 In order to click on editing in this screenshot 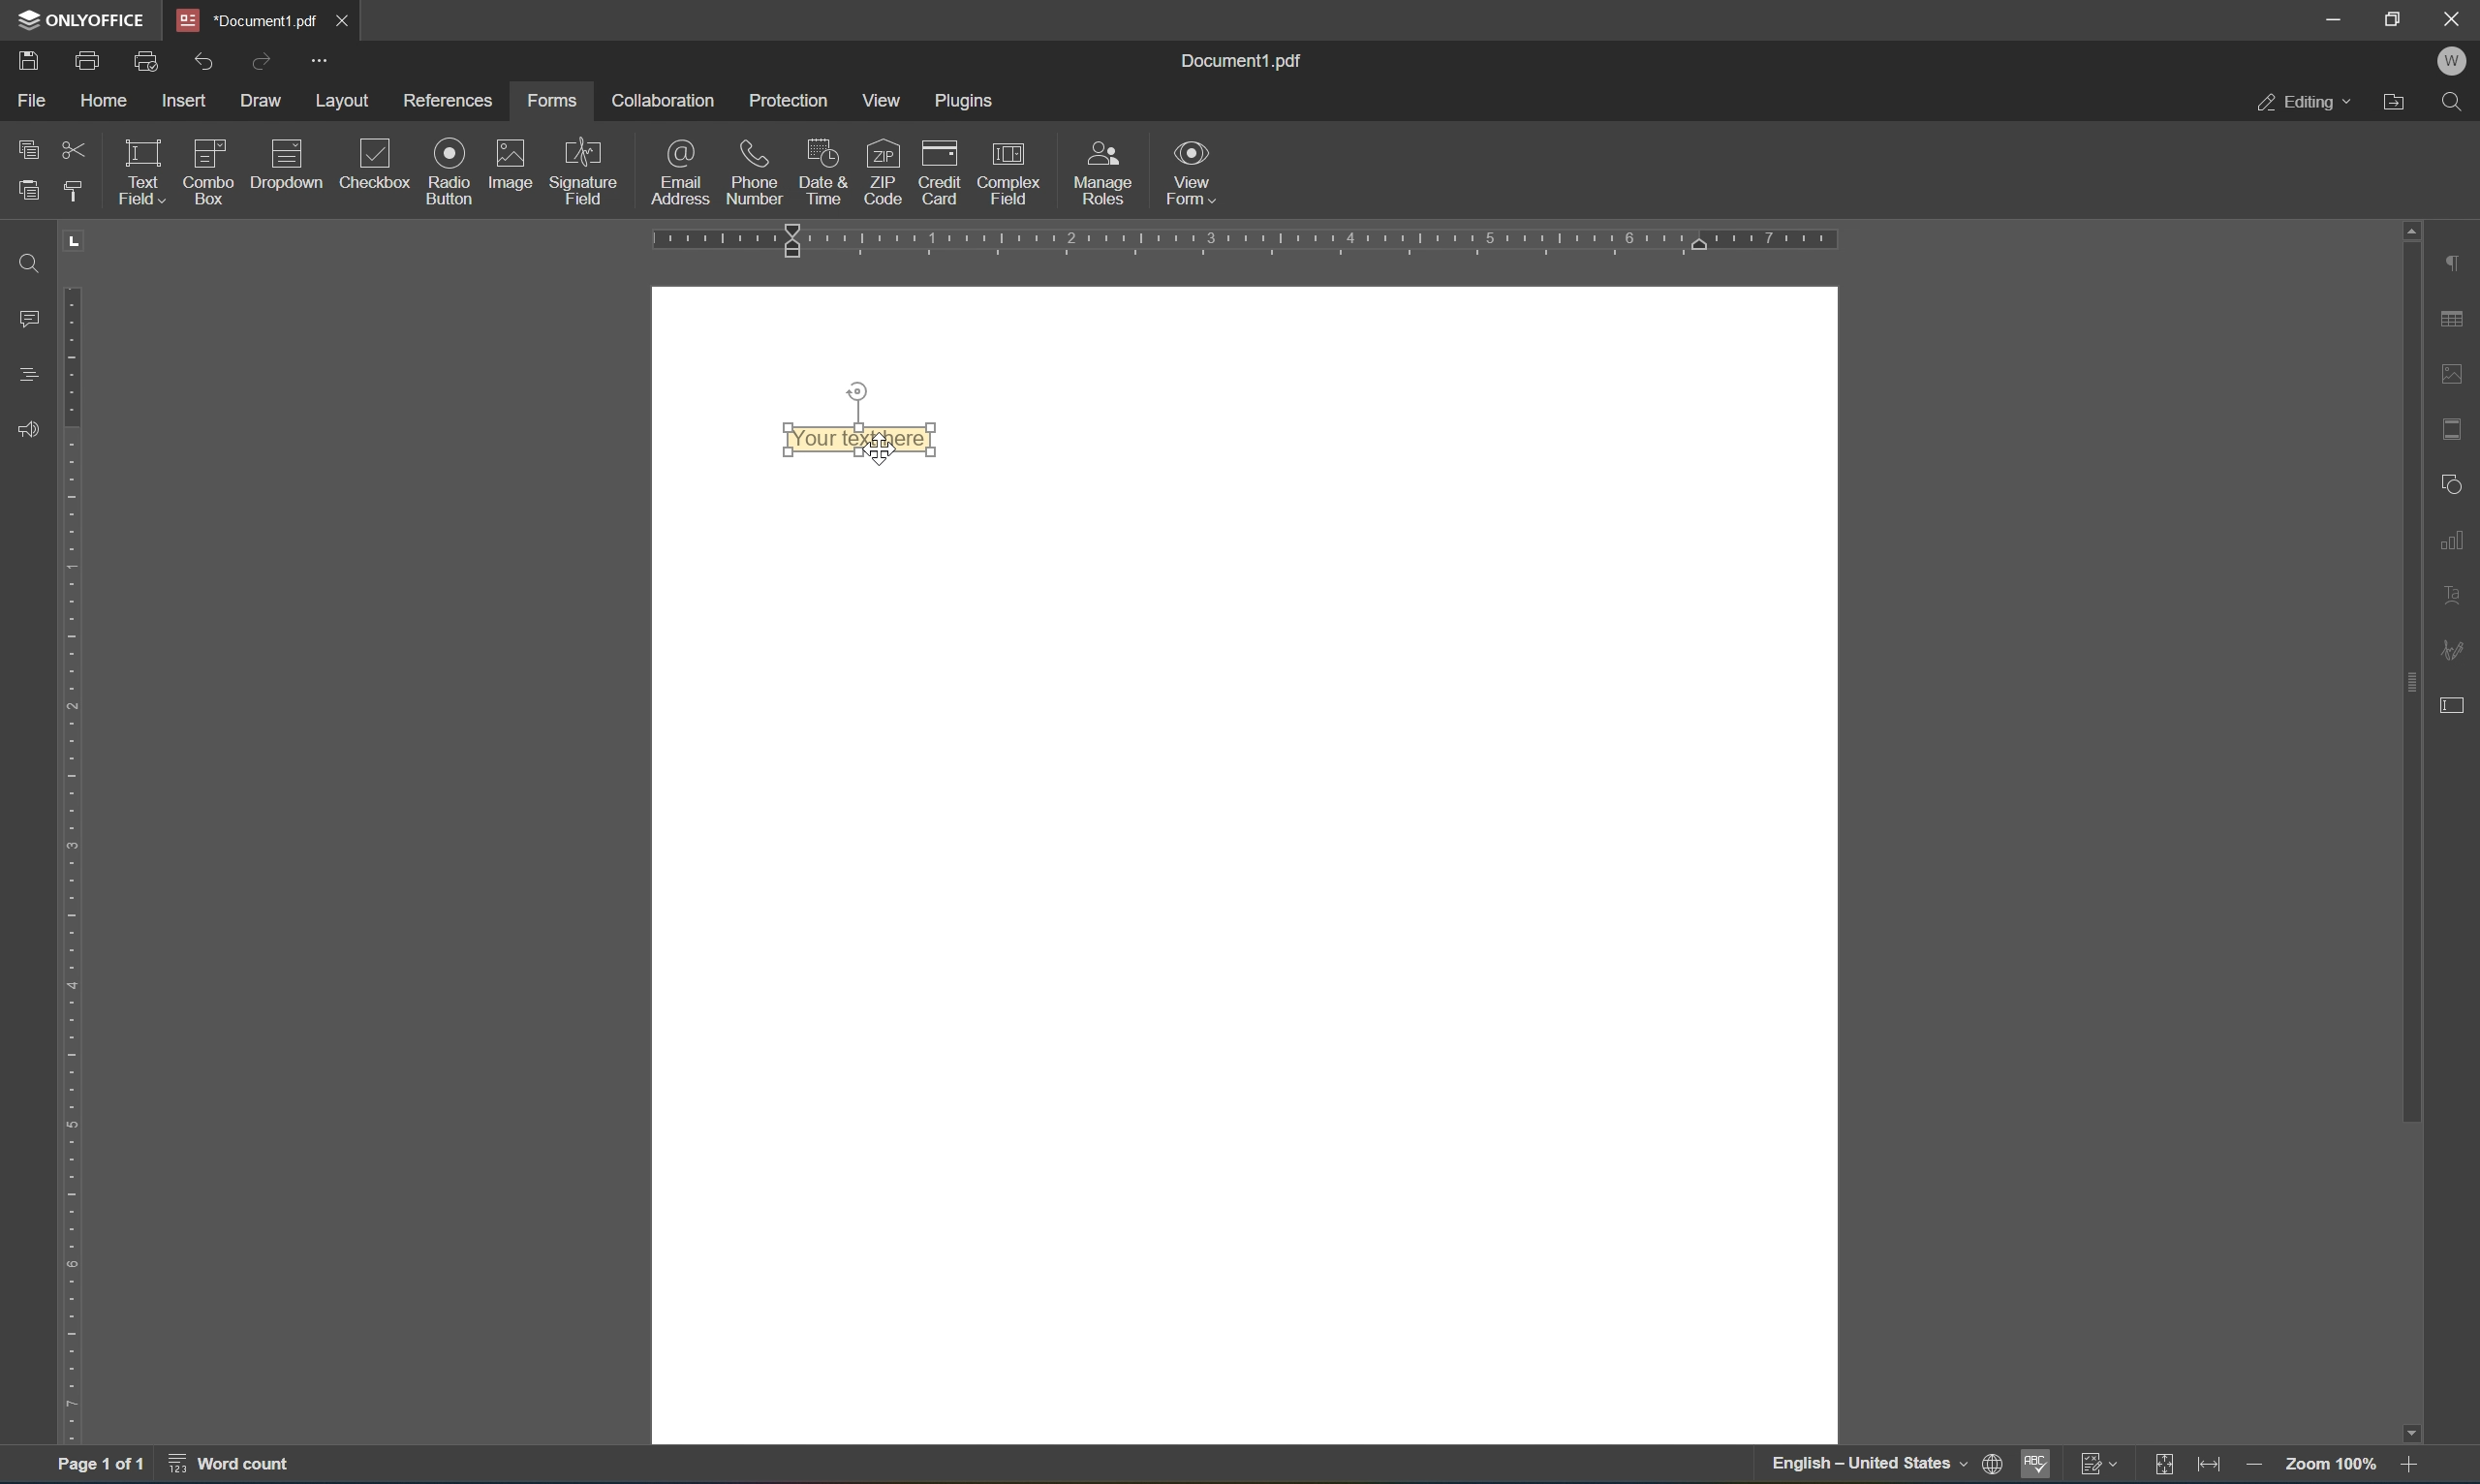, I will do `click(2300, 103)`.